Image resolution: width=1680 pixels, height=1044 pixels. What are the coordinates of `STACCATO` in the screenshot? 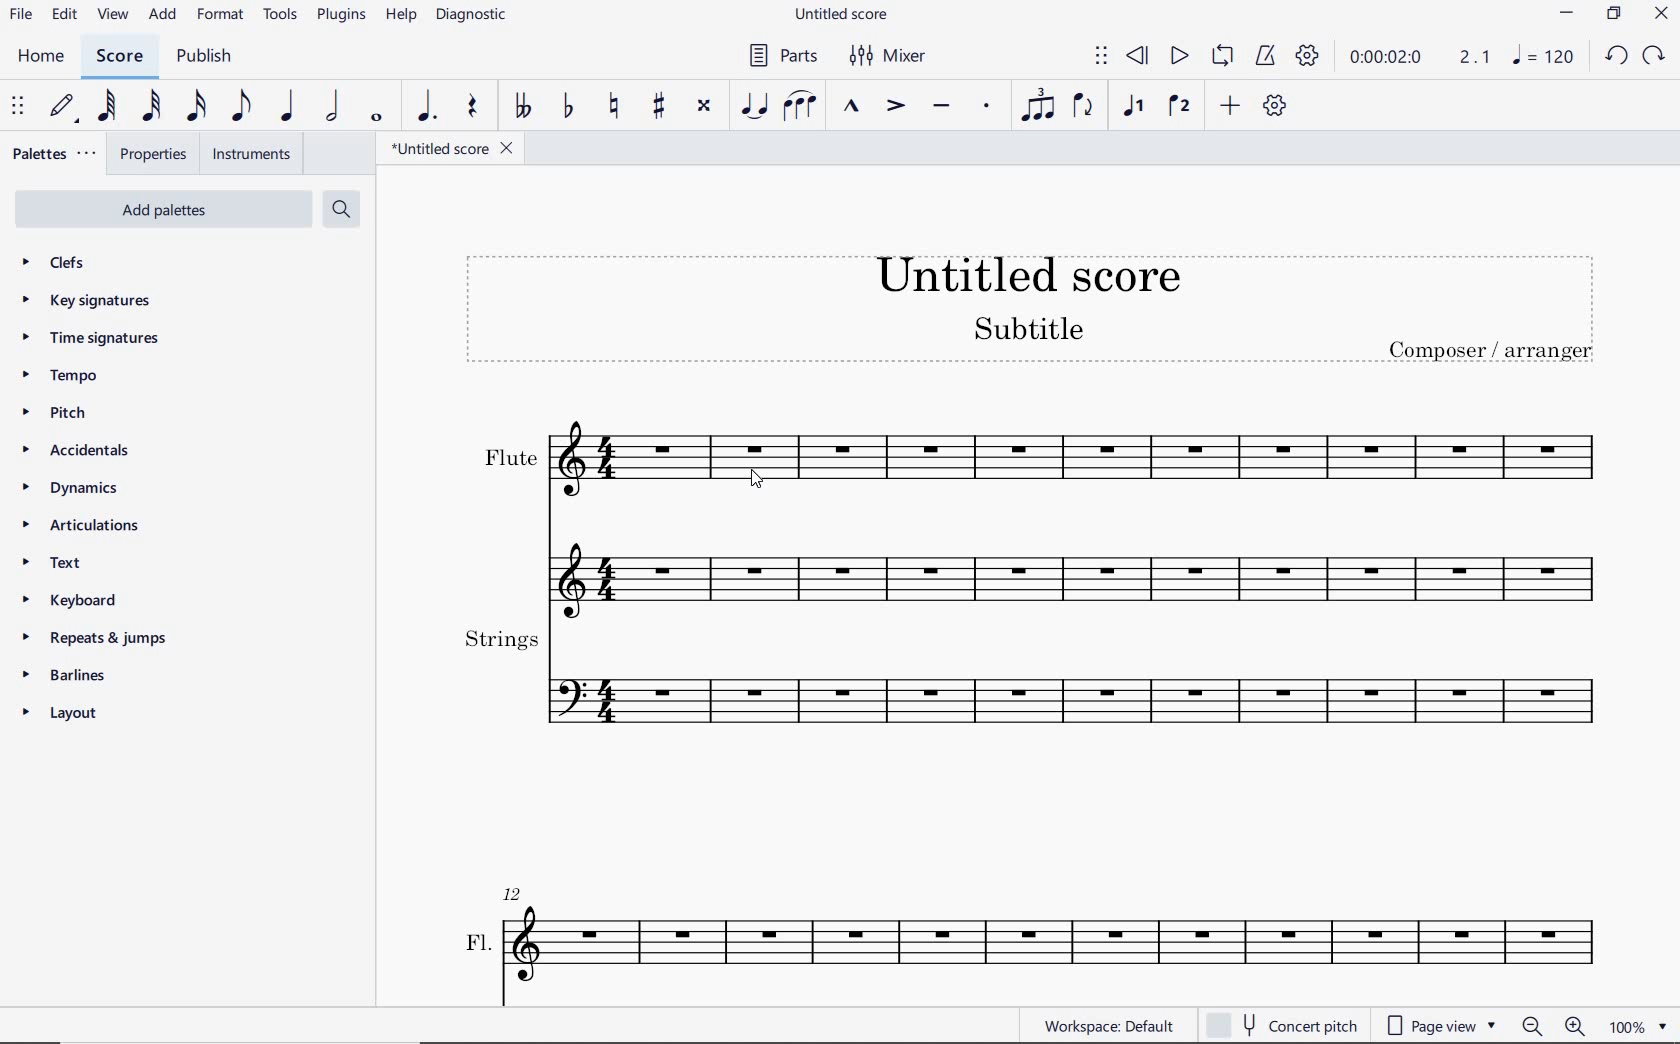 It's located at (988, 107).